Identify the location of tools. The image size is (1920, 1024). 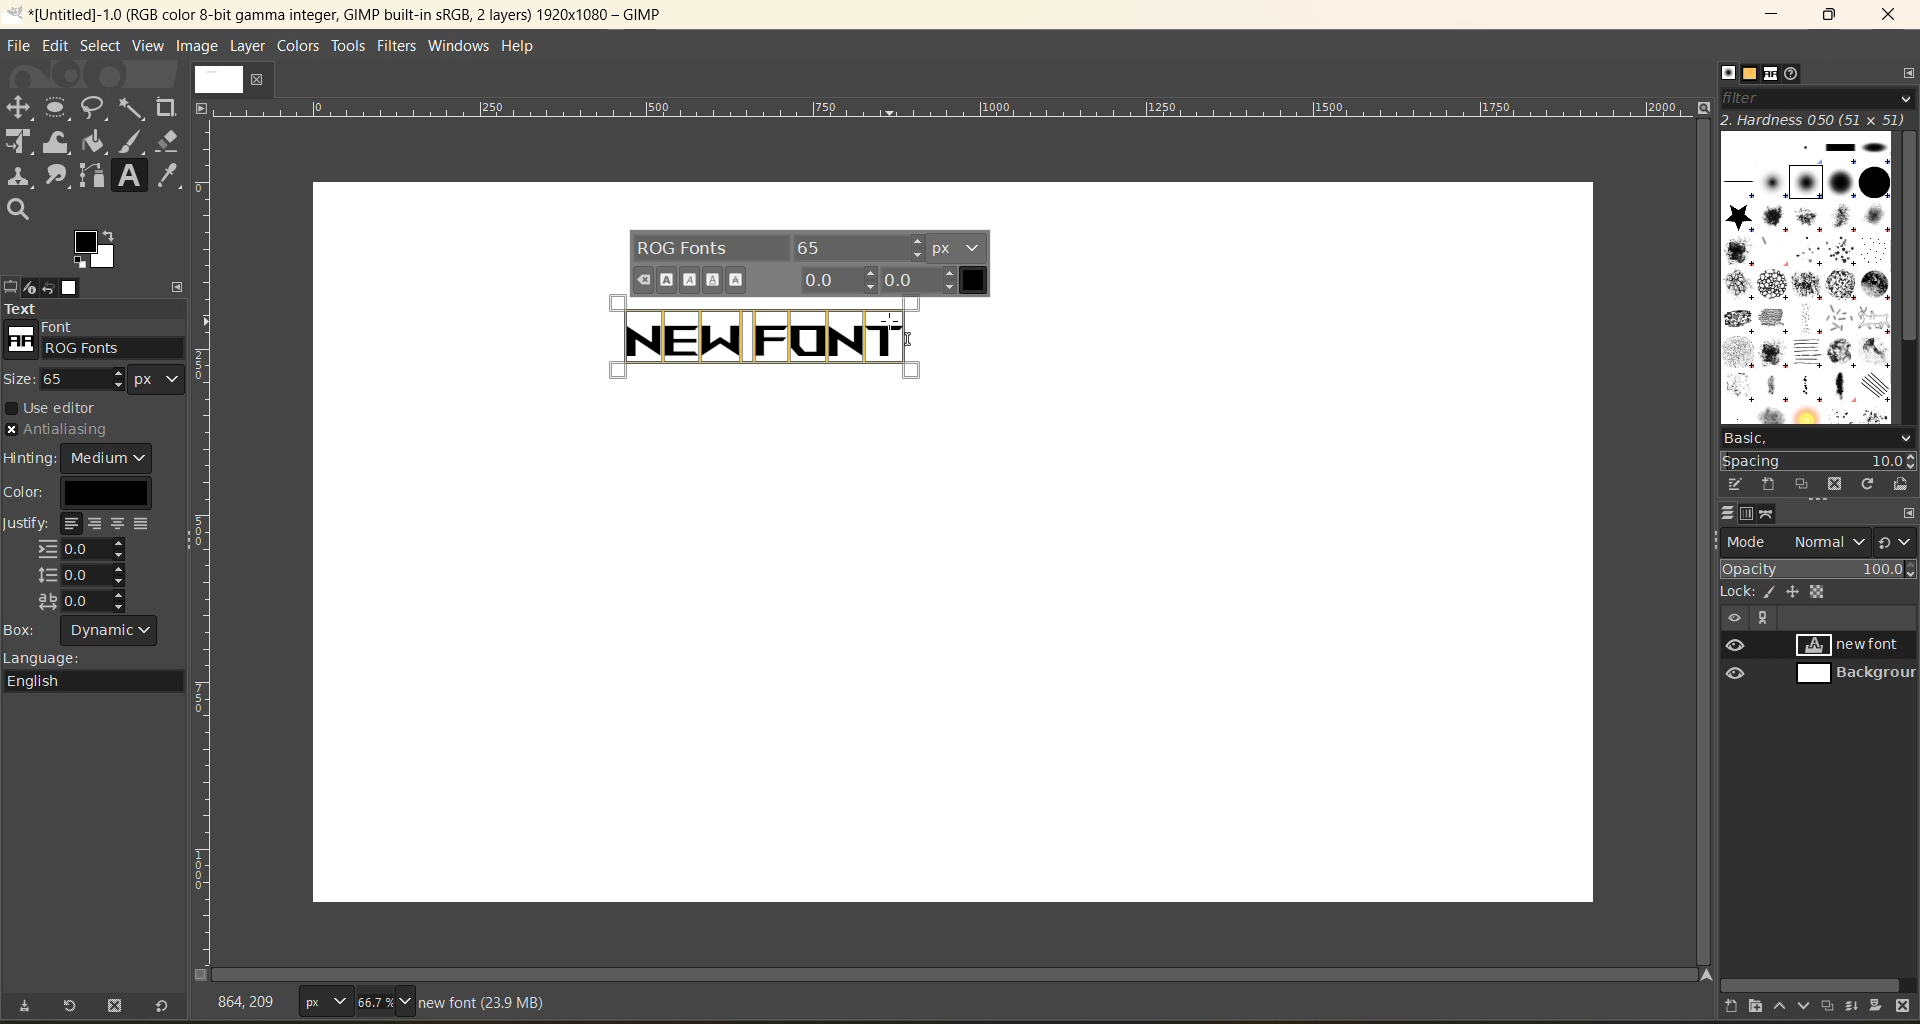
(348, 46).